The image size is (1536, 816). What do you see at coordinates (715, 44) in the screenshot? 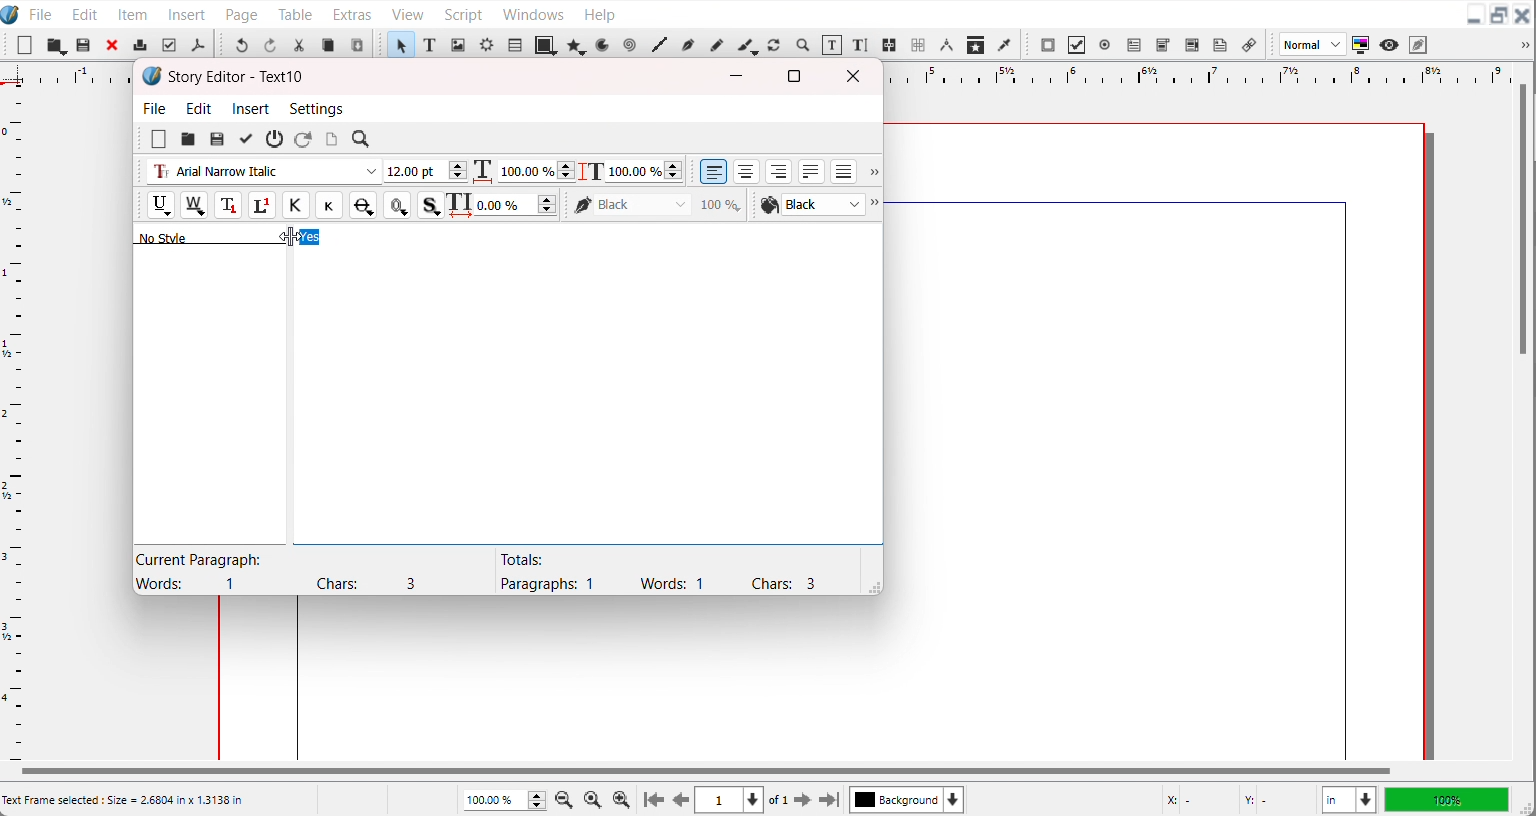
I see `Freehand line` at bounding box center [715, 44].